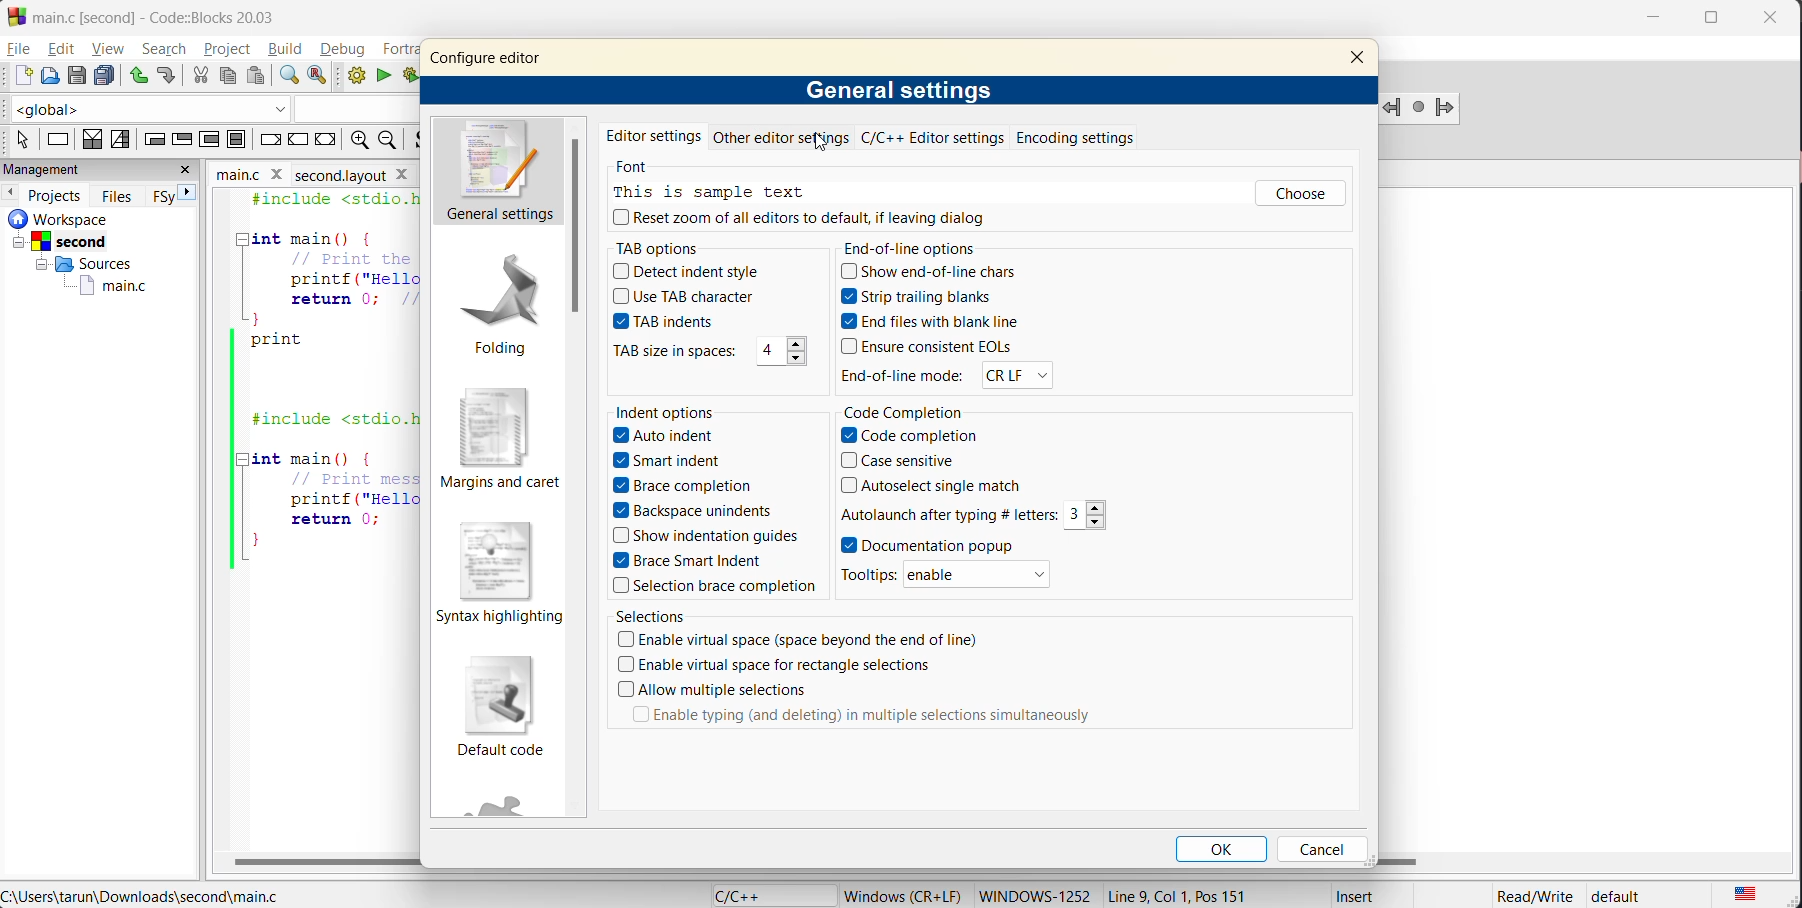 This screenshot has height=908, width=1802. I want to click on Auto indents, so click(672, 436).